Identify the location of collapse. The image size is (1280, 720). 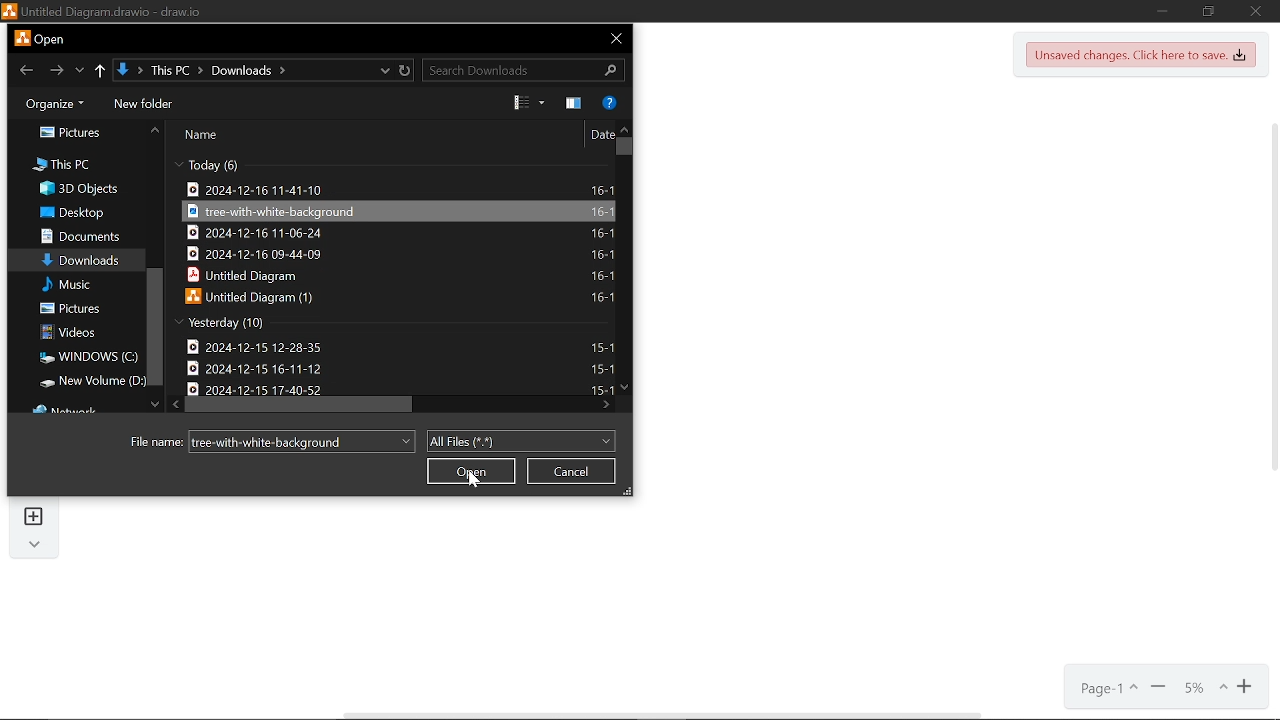
(36, 544).